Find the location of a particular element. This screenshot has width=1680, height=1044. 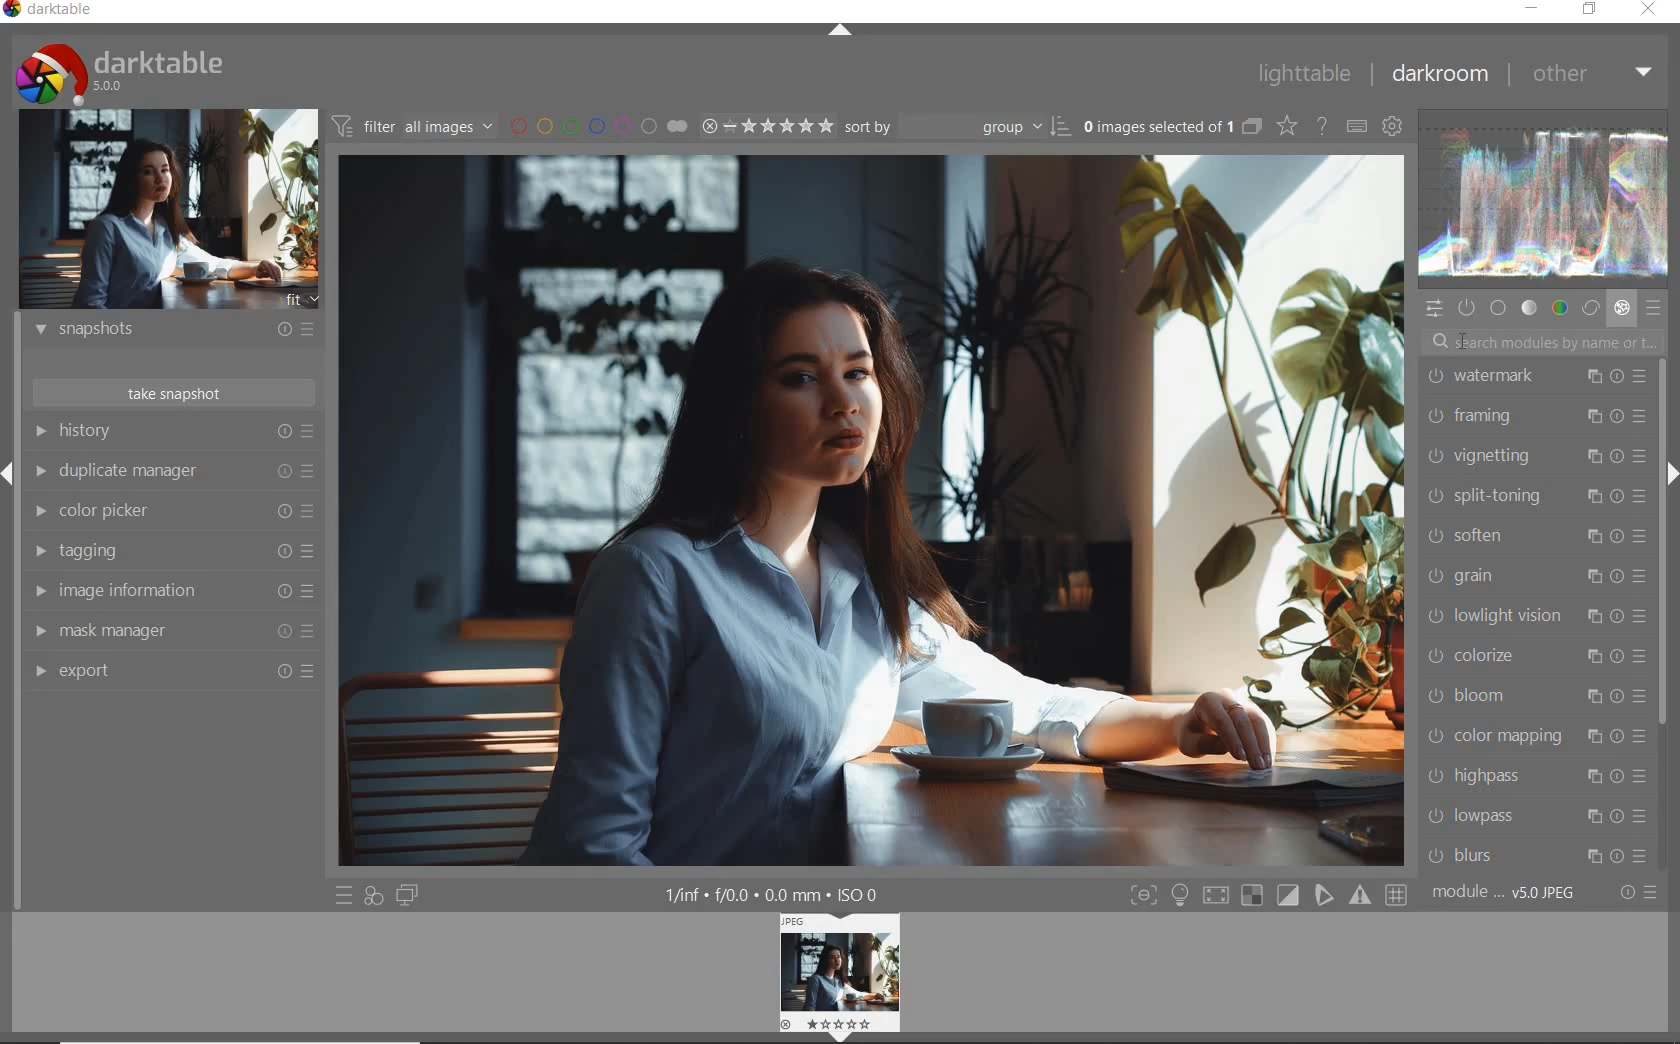

scrollbar is located at coordinates (1663, 545).